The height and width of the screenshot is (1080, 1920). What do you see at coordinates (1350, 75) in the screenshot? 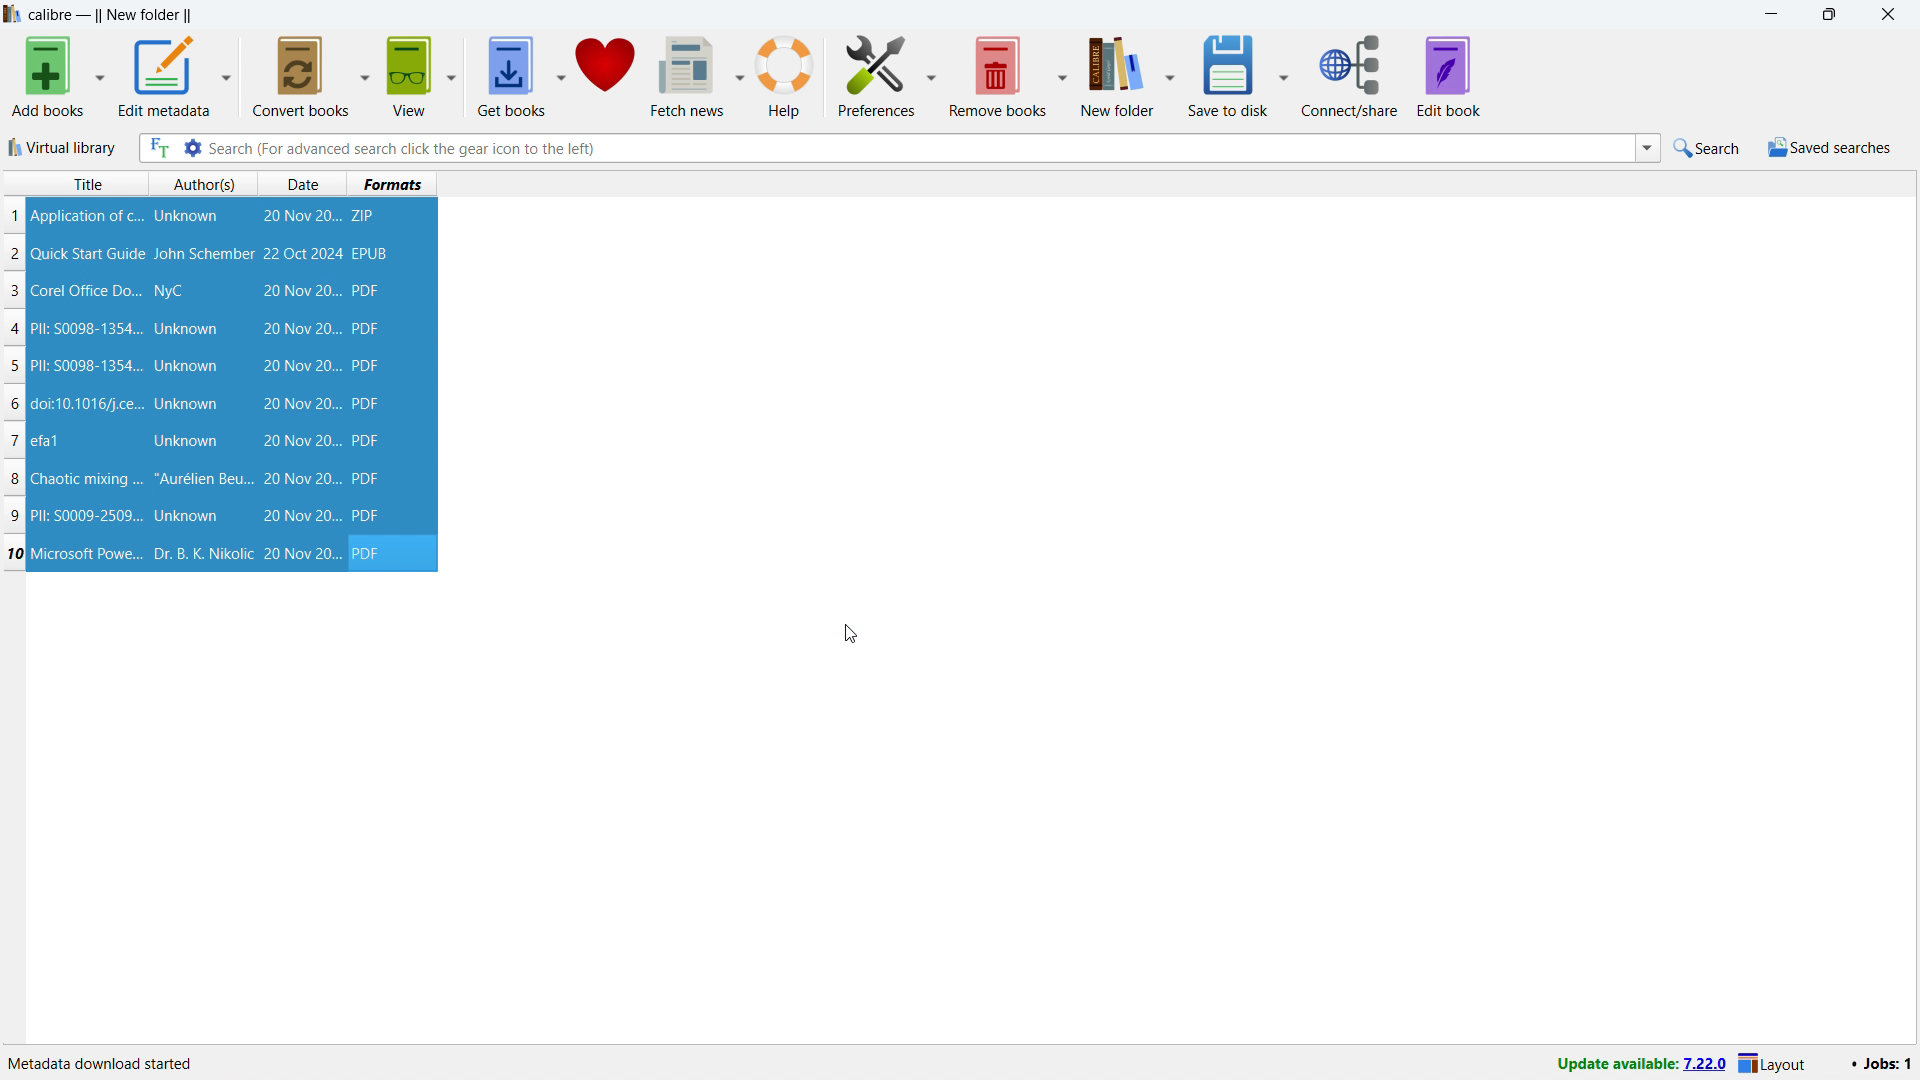
I see `connect/share` at bounding box center [1350, 75].